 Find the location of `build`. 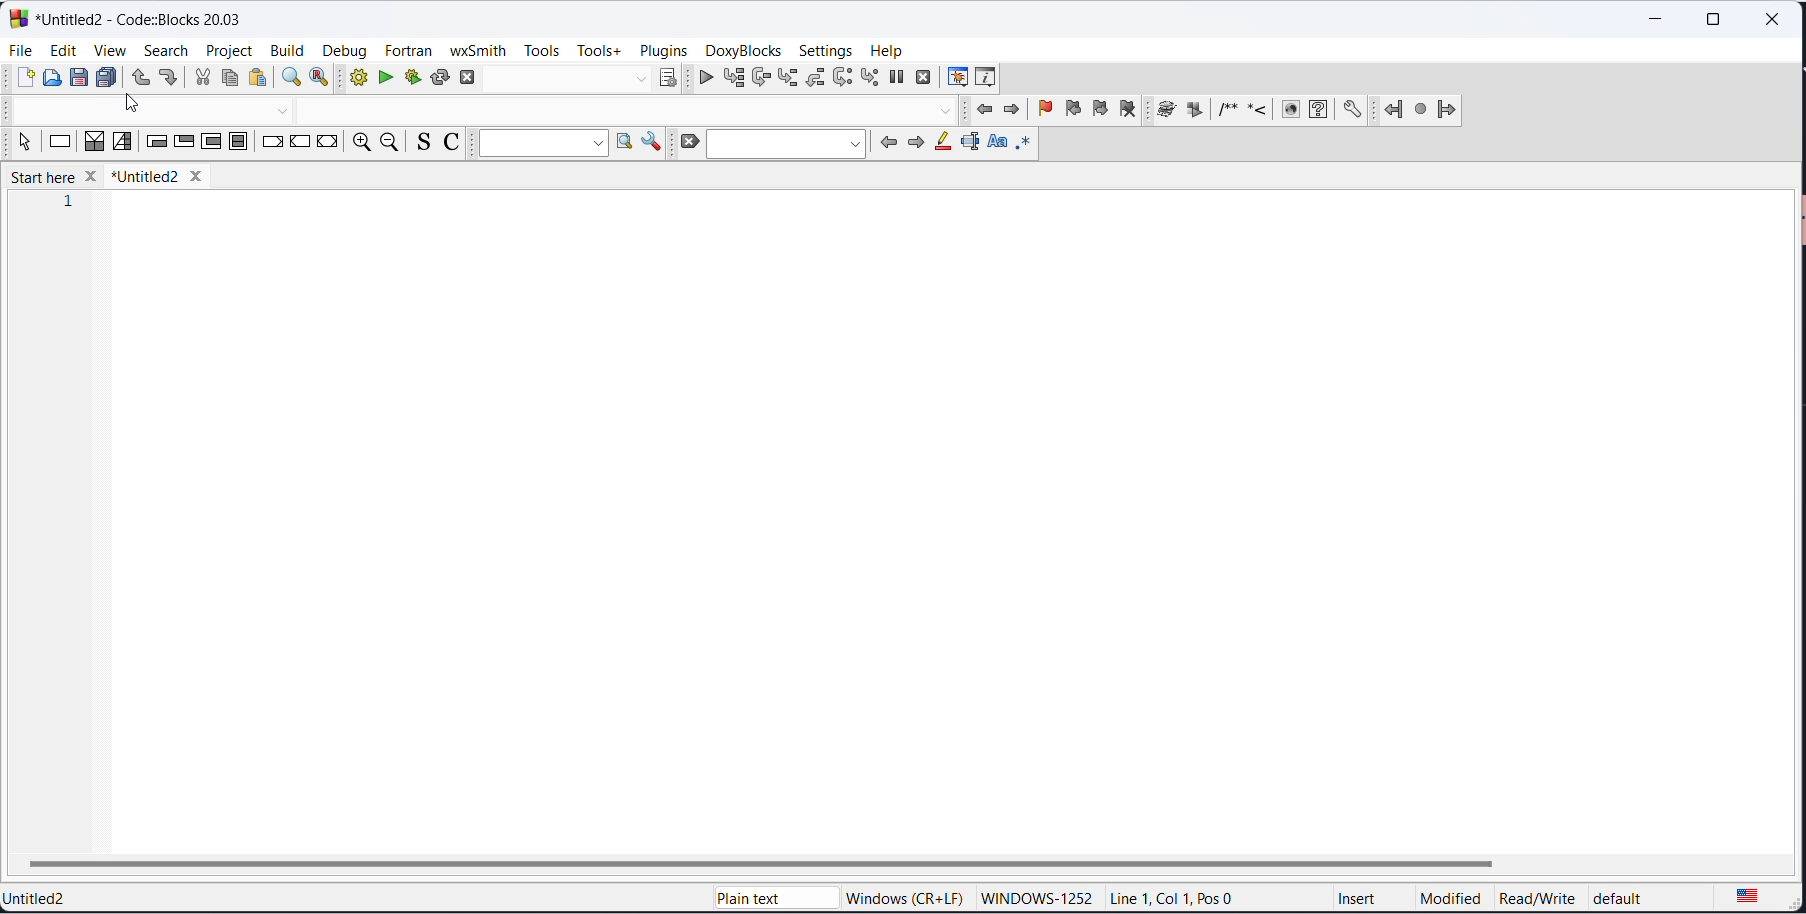

build is located at coordinates (355, 81).